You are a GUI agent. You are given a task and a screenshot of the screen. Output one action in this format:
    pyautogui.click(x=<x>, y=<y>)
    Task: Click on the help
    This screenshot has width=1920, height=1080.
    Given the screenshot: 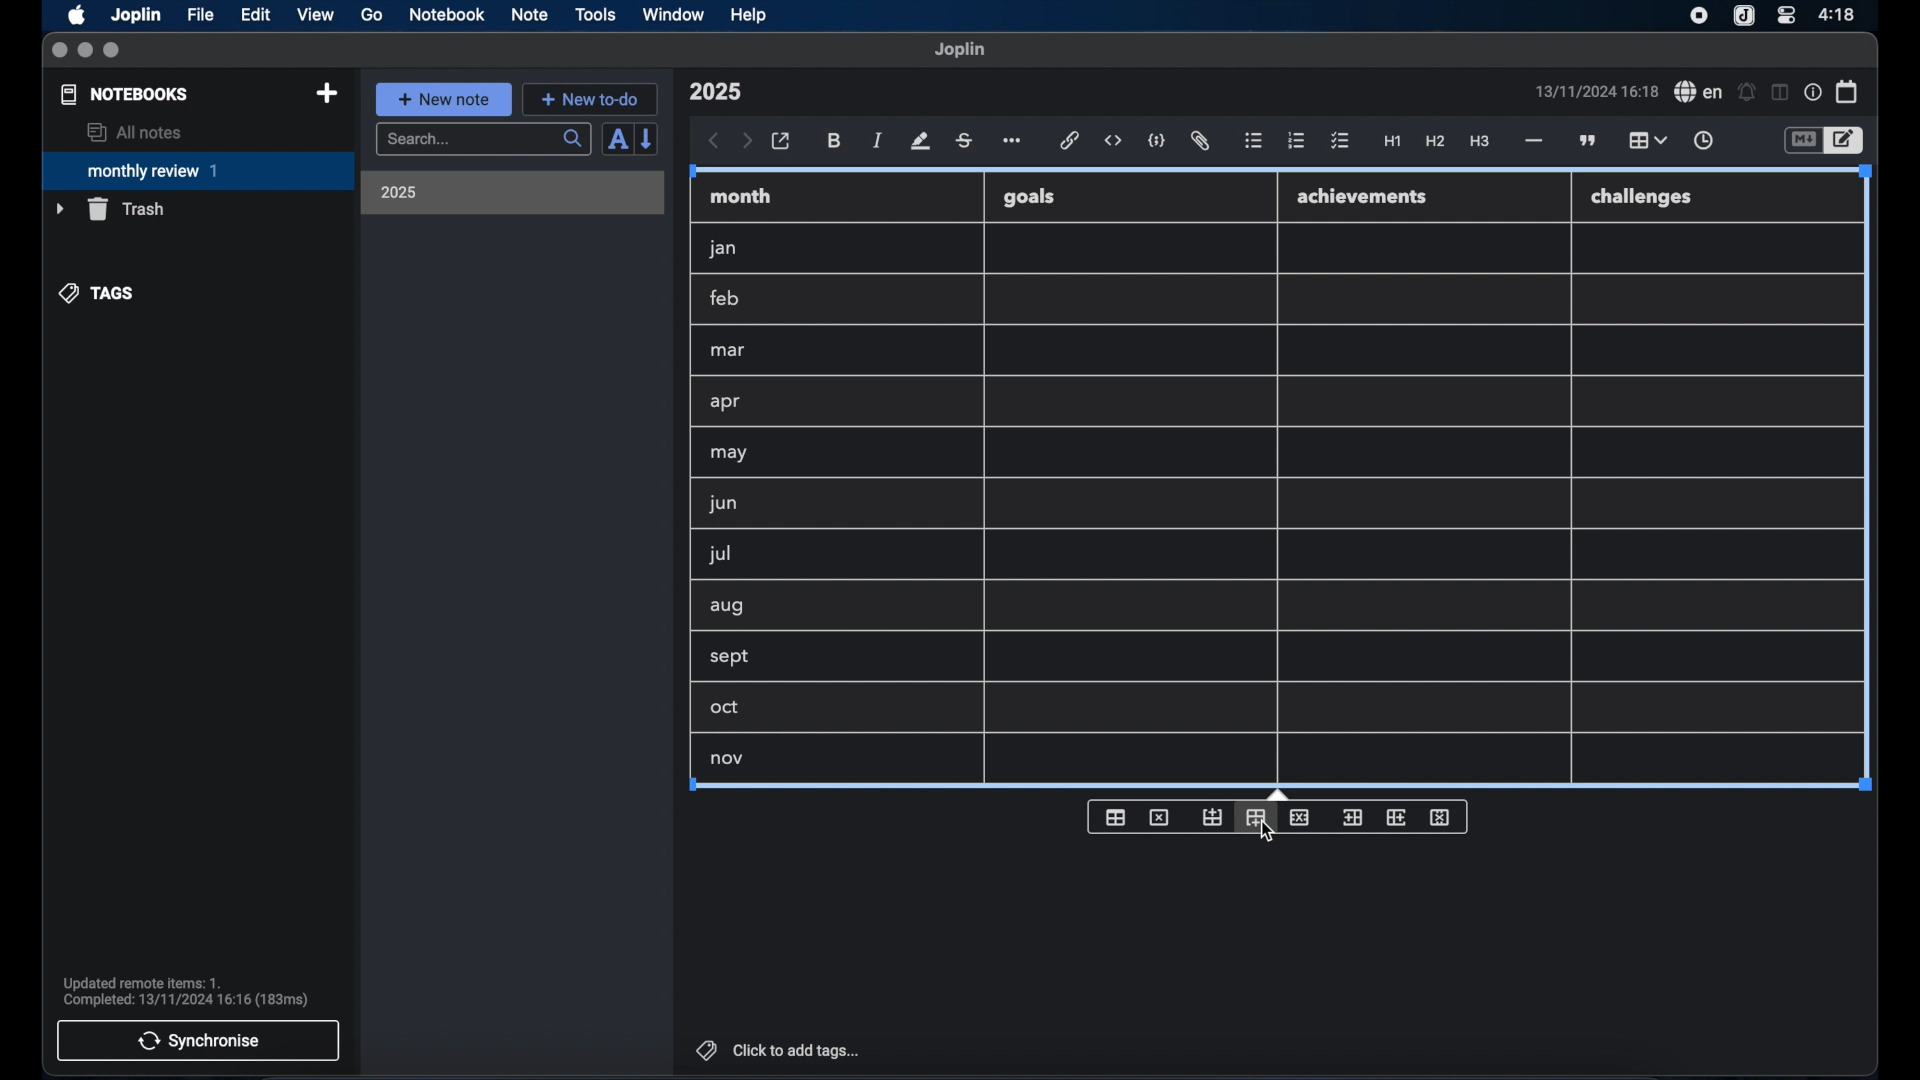 What is the action you would take?
    pyautogui.click(x=750, y=15)
    